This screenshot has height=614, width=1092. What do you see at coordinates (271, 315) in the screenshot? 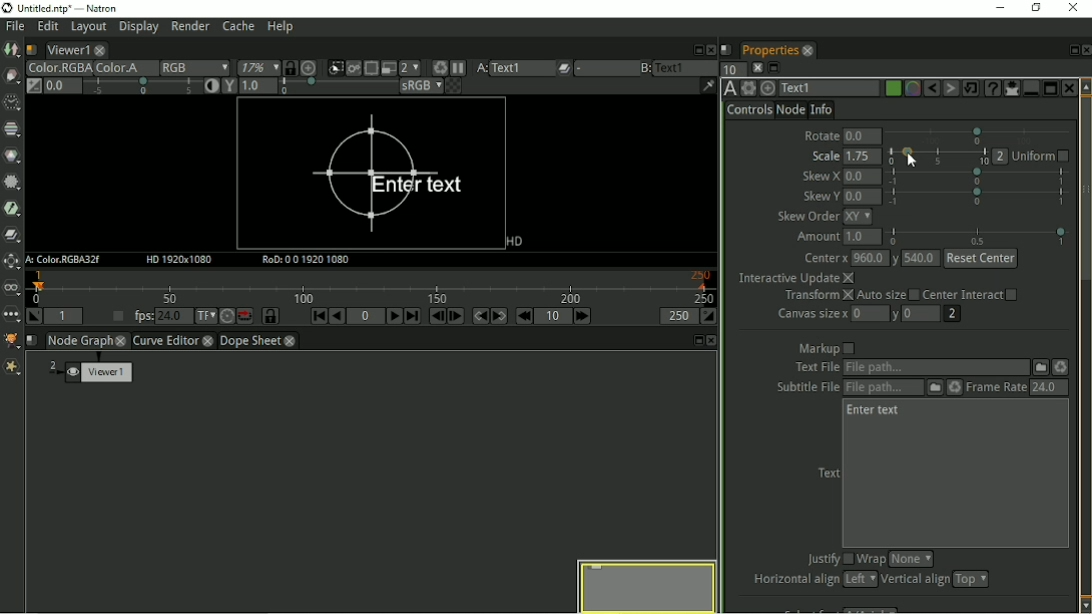
I see `Synchronize` at bounding box center [271, 315].